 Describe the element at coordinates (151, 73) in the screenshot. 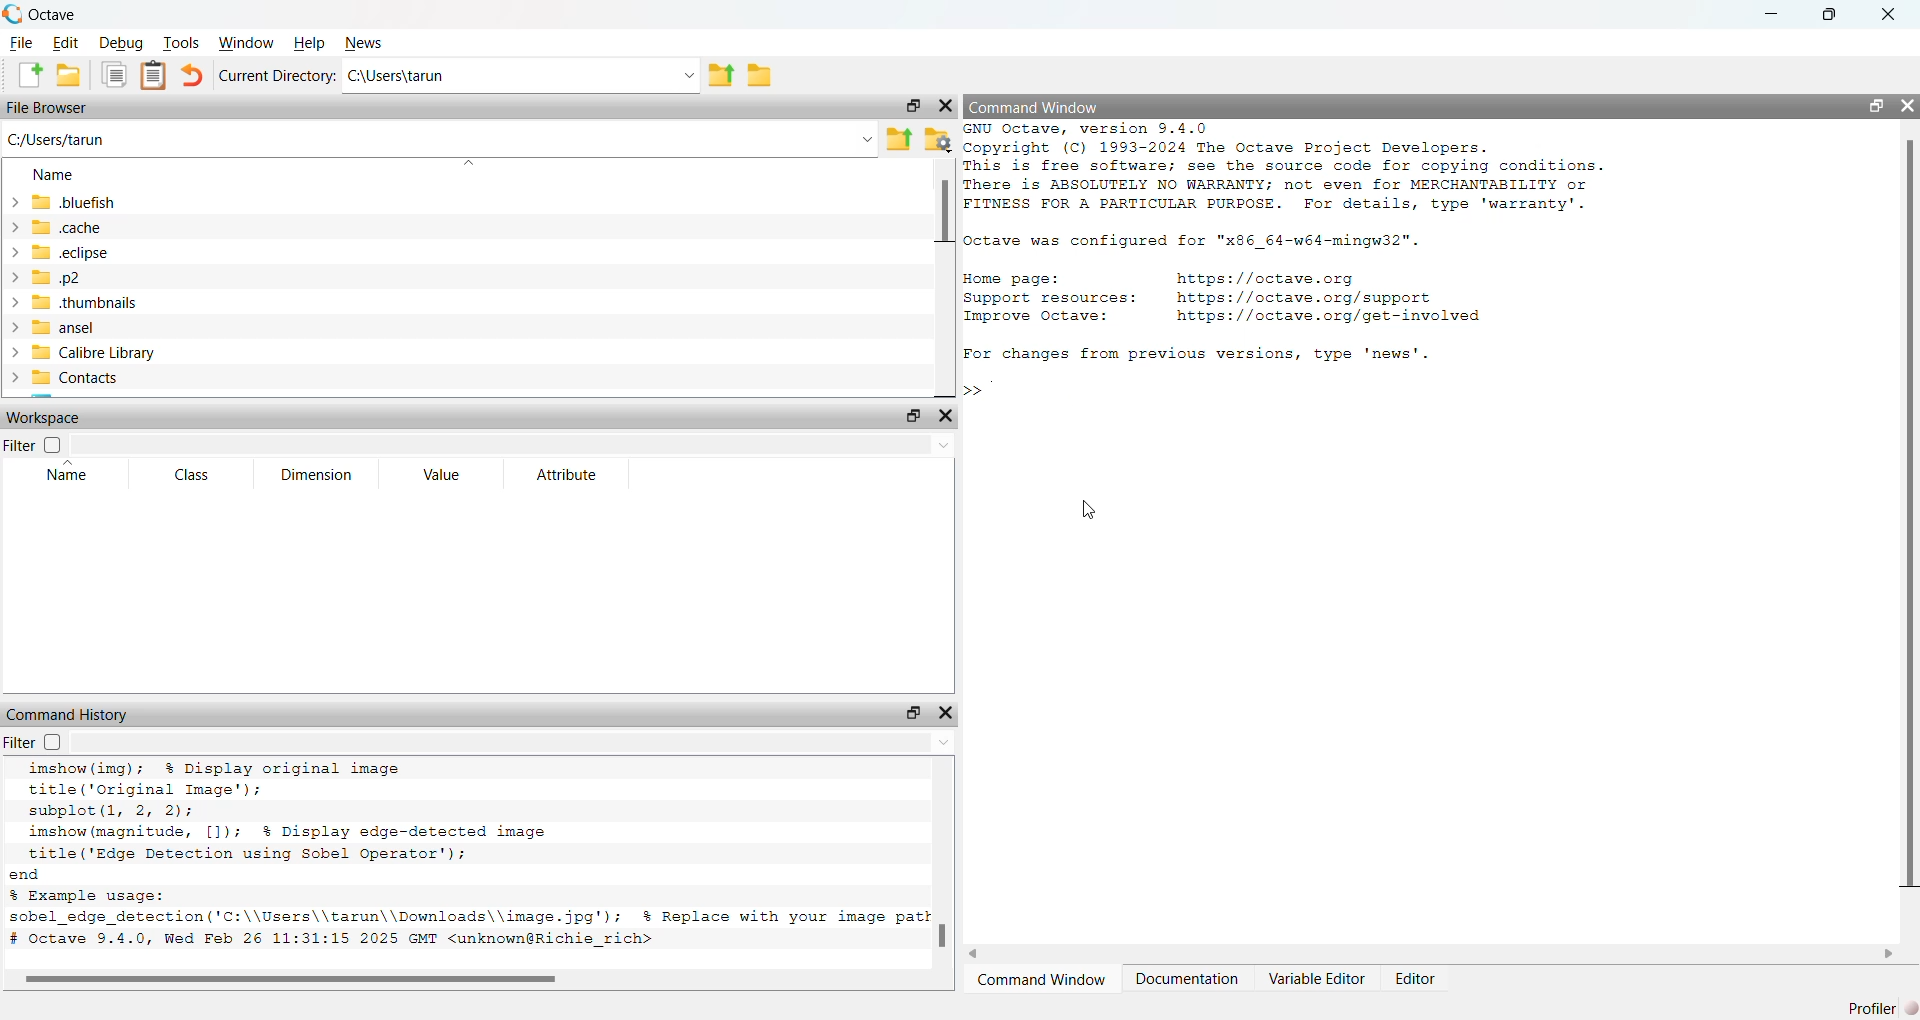

I see `document clipboard` at that location.